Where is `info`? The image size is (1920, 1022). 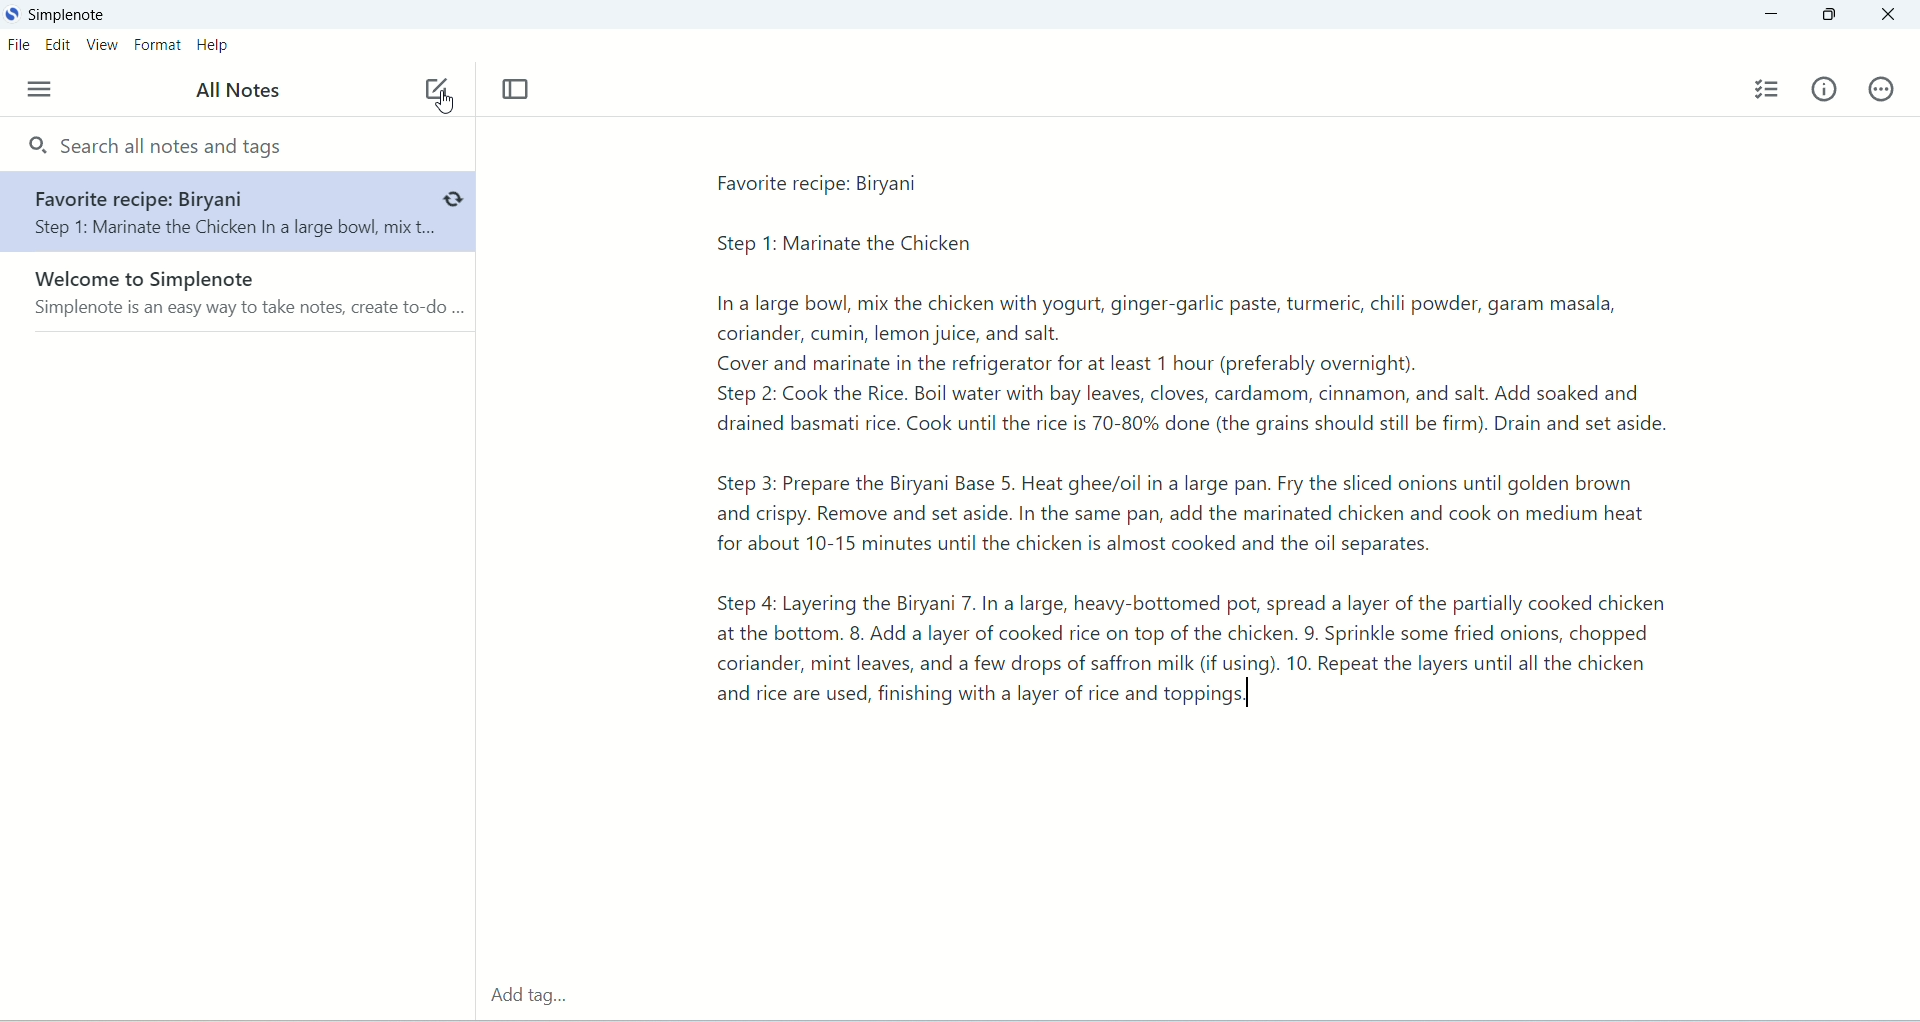 info is located at coordinates (1825, 93).